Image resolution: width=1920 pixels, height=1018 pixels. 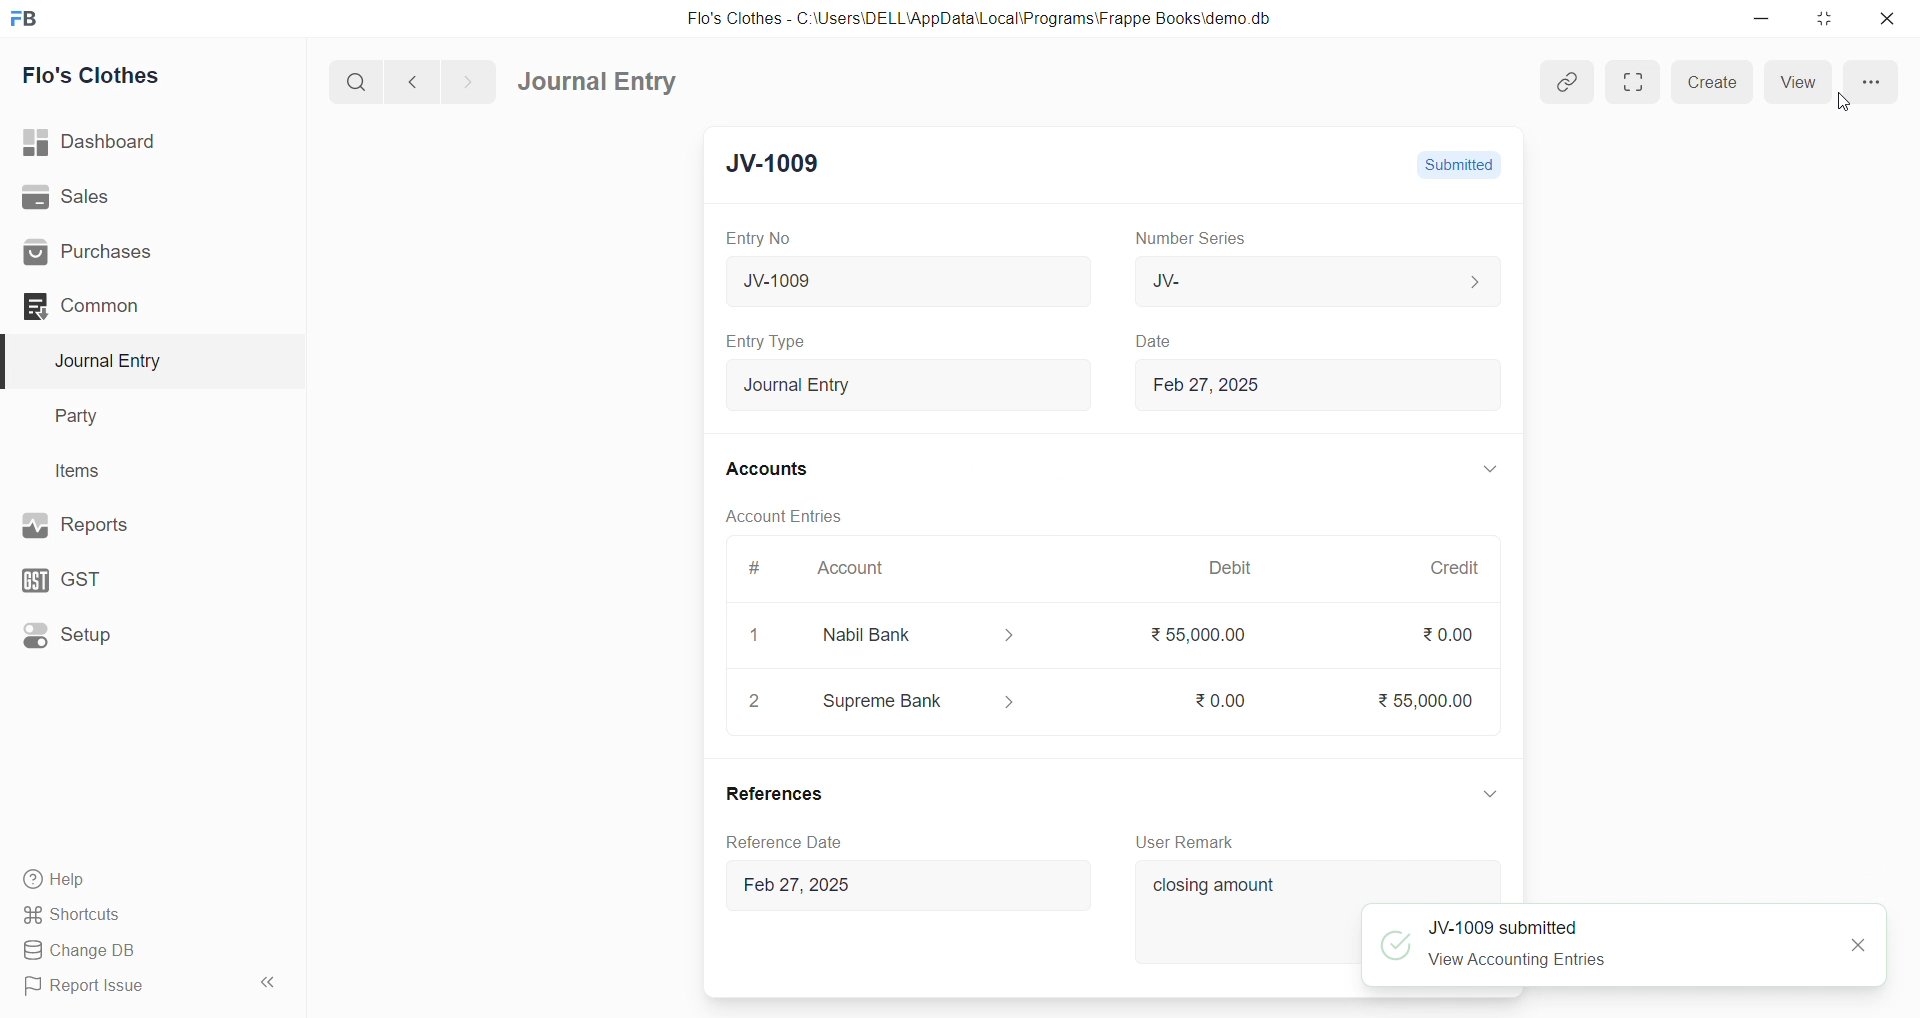 I want to click on more options, so click(x=1873, y=83).